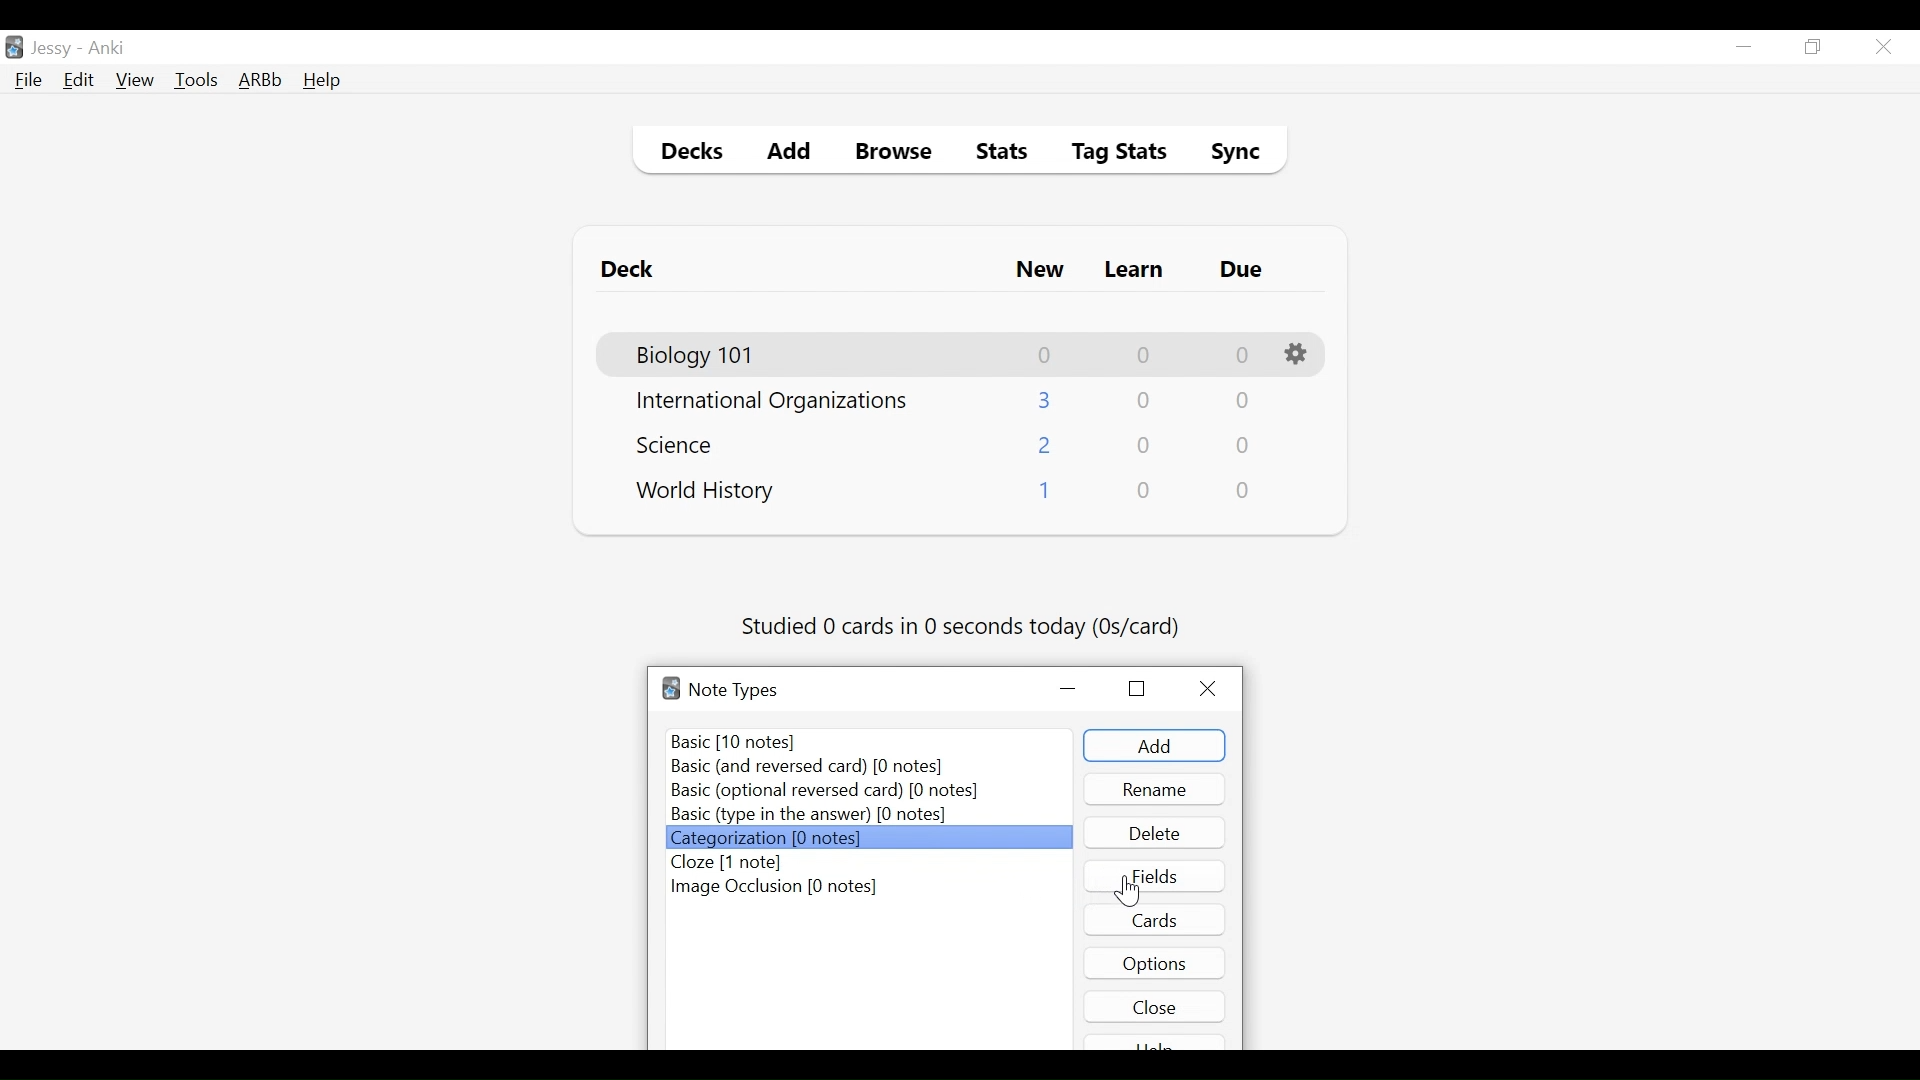 This screenshot has height=1080, width=1920. I want to click on New Card Count, so click(1046, 400).